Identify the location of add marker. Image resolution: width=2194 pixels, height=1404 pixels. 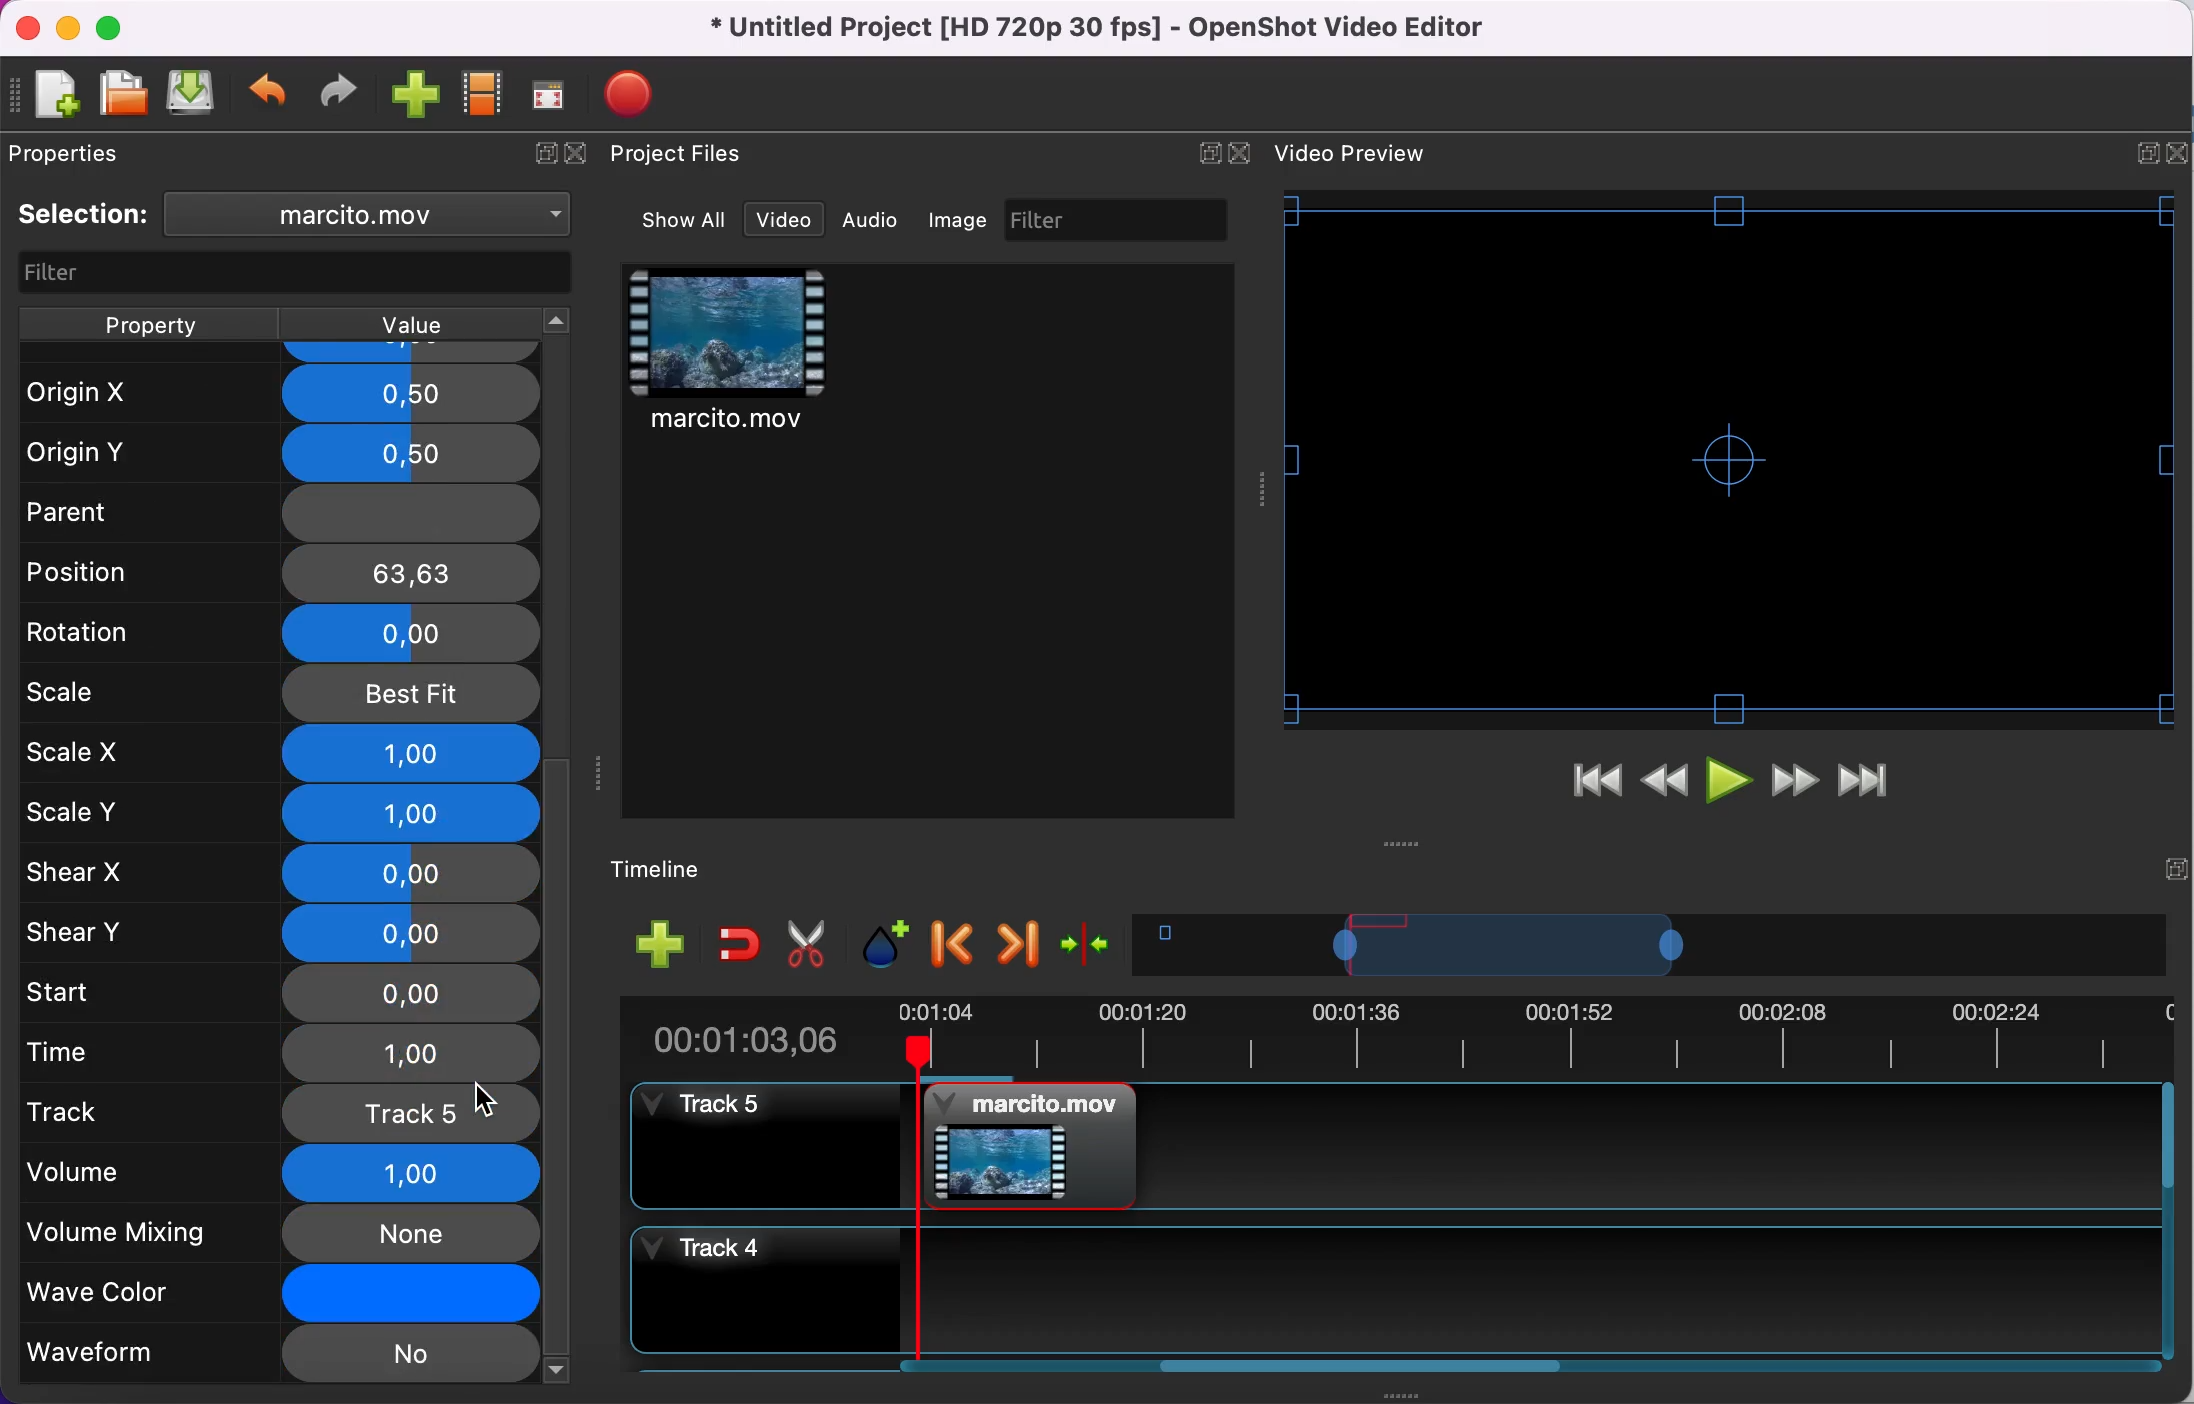
(889, 945).